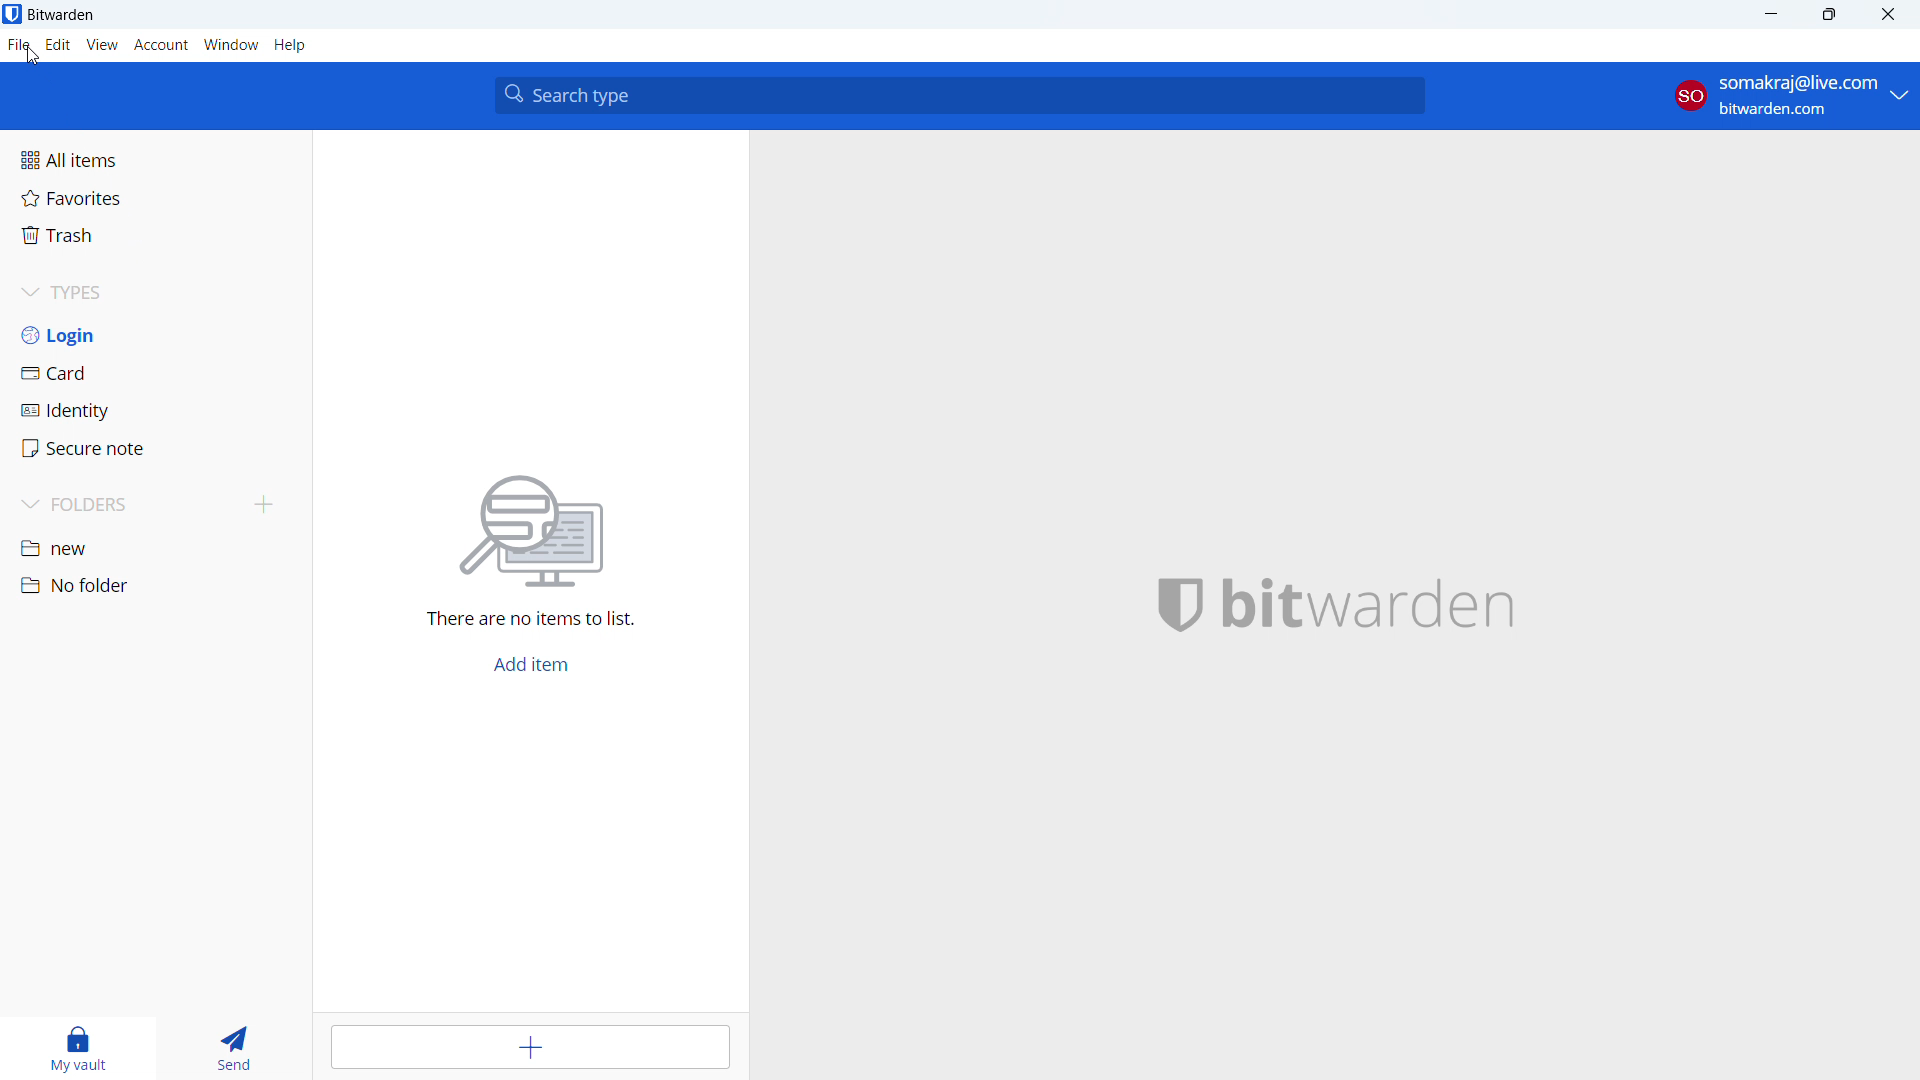 Image resolution: width=1920 pixels, height=1080 pixels. I want to click on add item, so click(532, 1047).